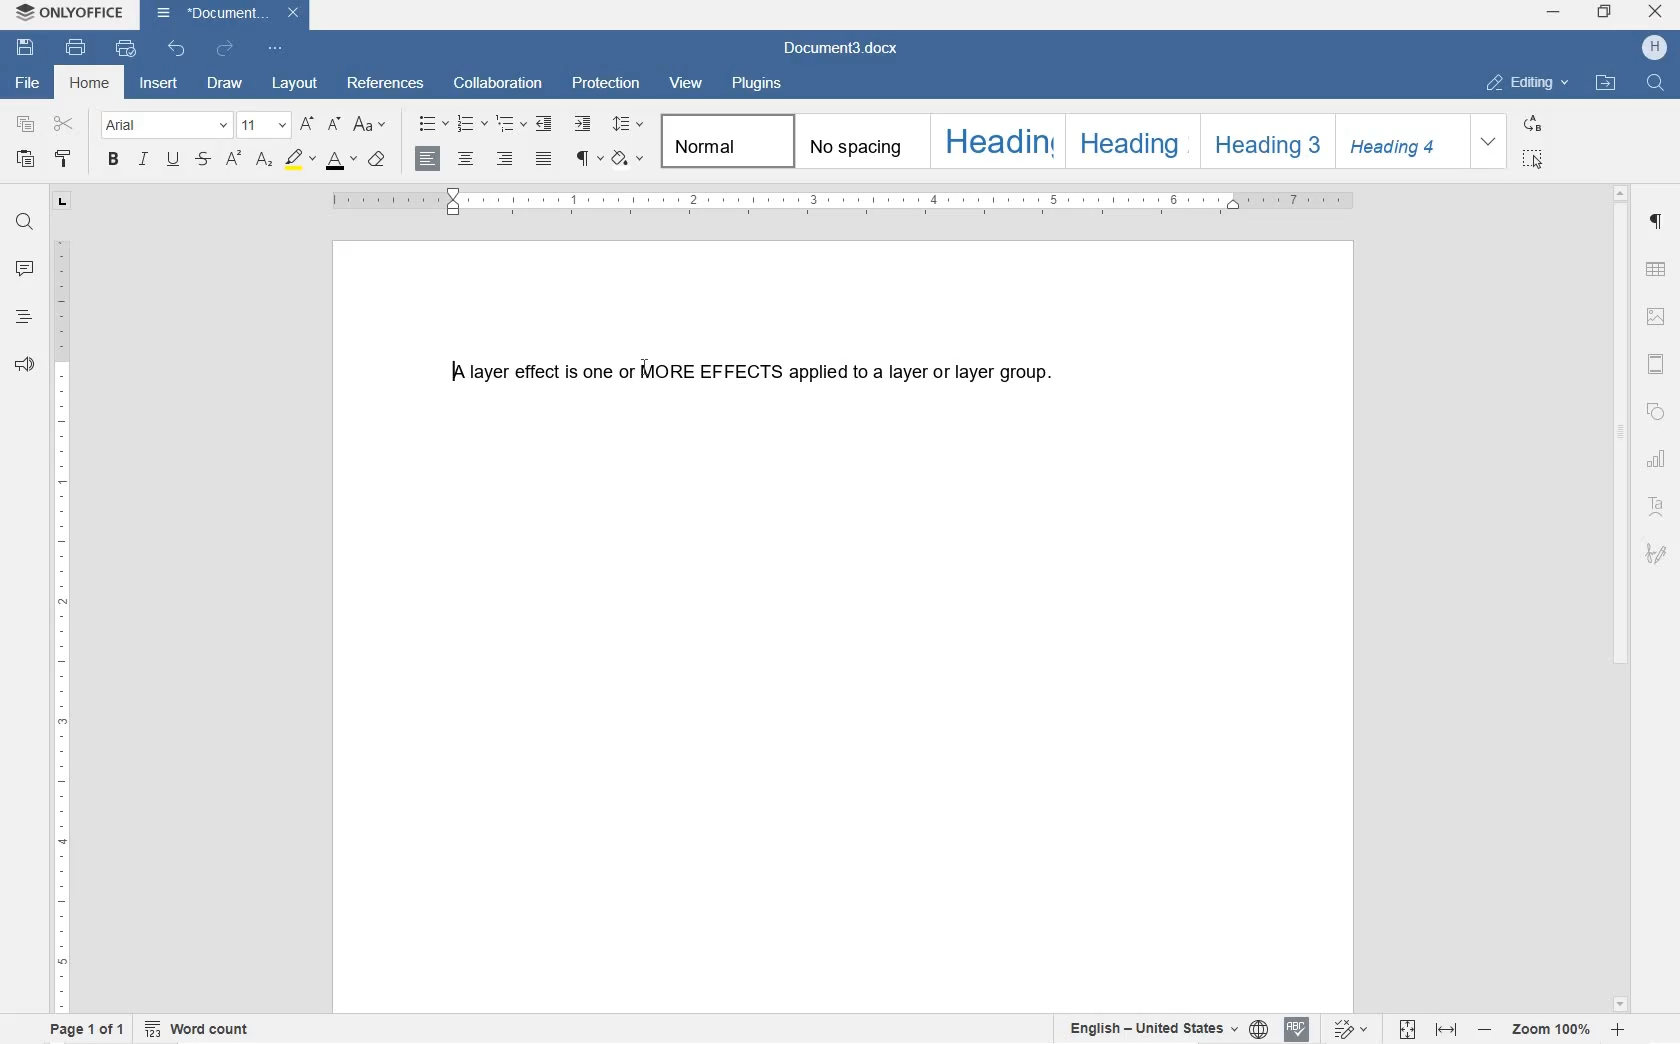 This screenshot has height=1044, width=1680. I want to click on document3.docx, so click(225, 13).